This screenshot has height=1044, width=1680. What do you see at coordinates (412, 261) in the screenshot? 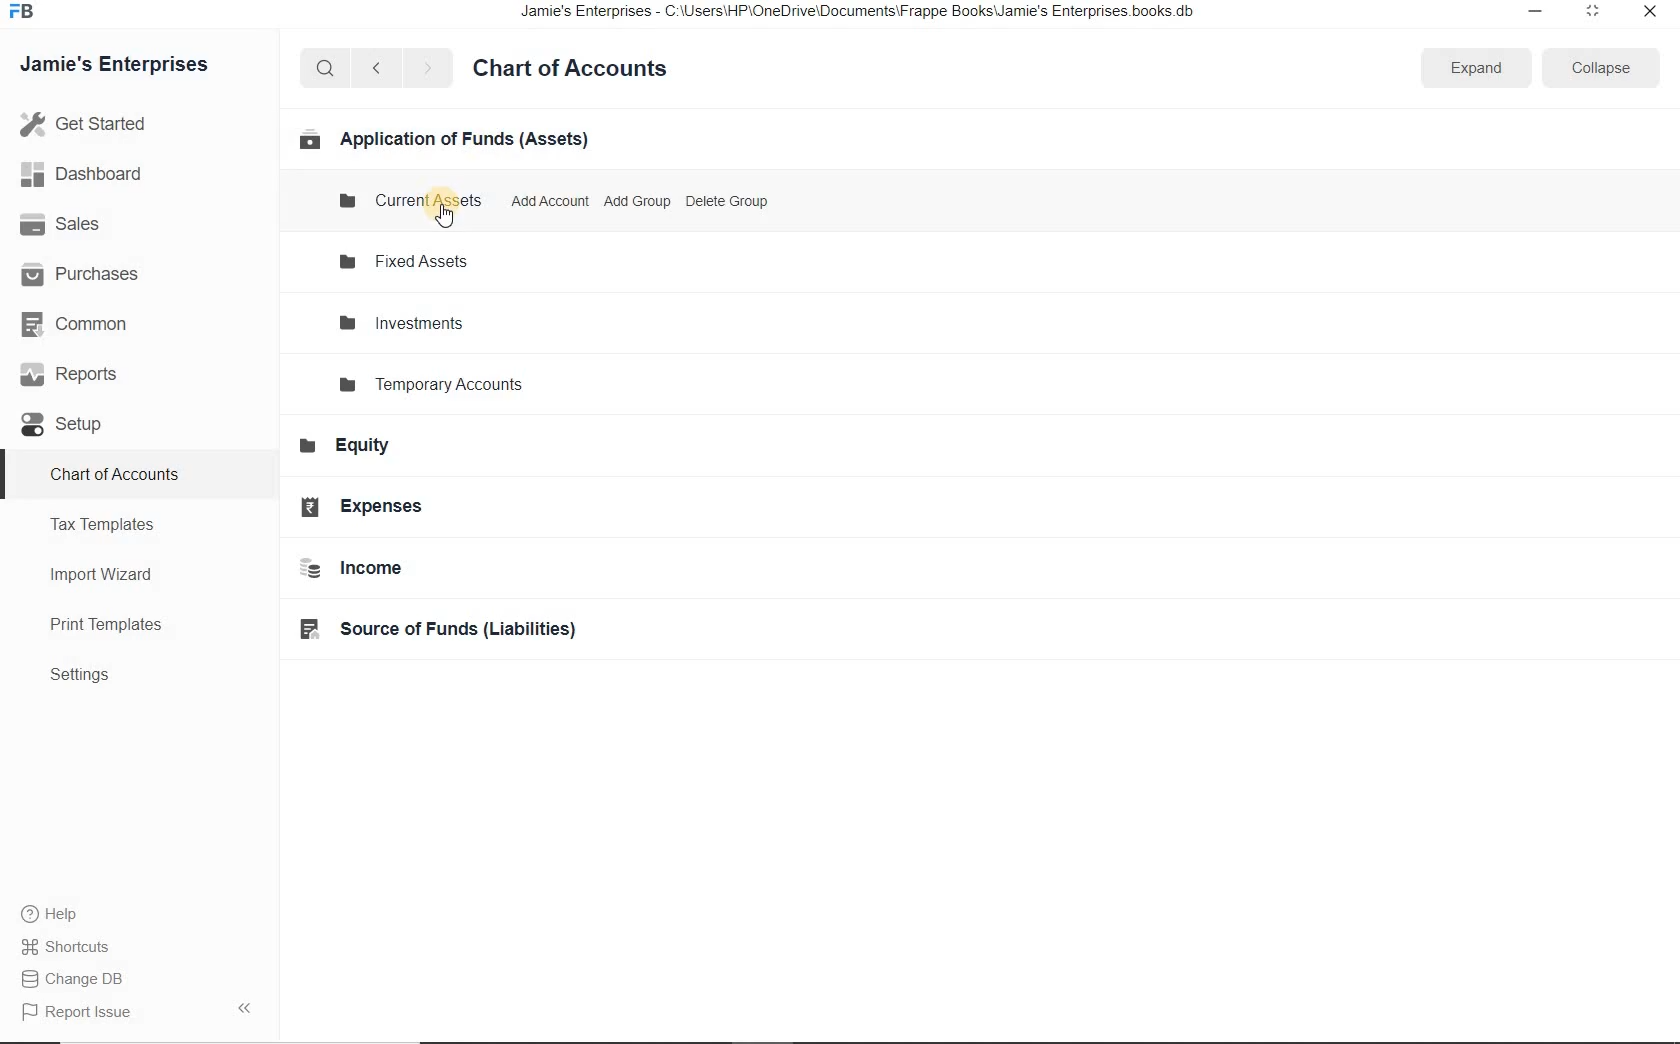
I see `Fixed Assets` at bounding box center [412, 261].